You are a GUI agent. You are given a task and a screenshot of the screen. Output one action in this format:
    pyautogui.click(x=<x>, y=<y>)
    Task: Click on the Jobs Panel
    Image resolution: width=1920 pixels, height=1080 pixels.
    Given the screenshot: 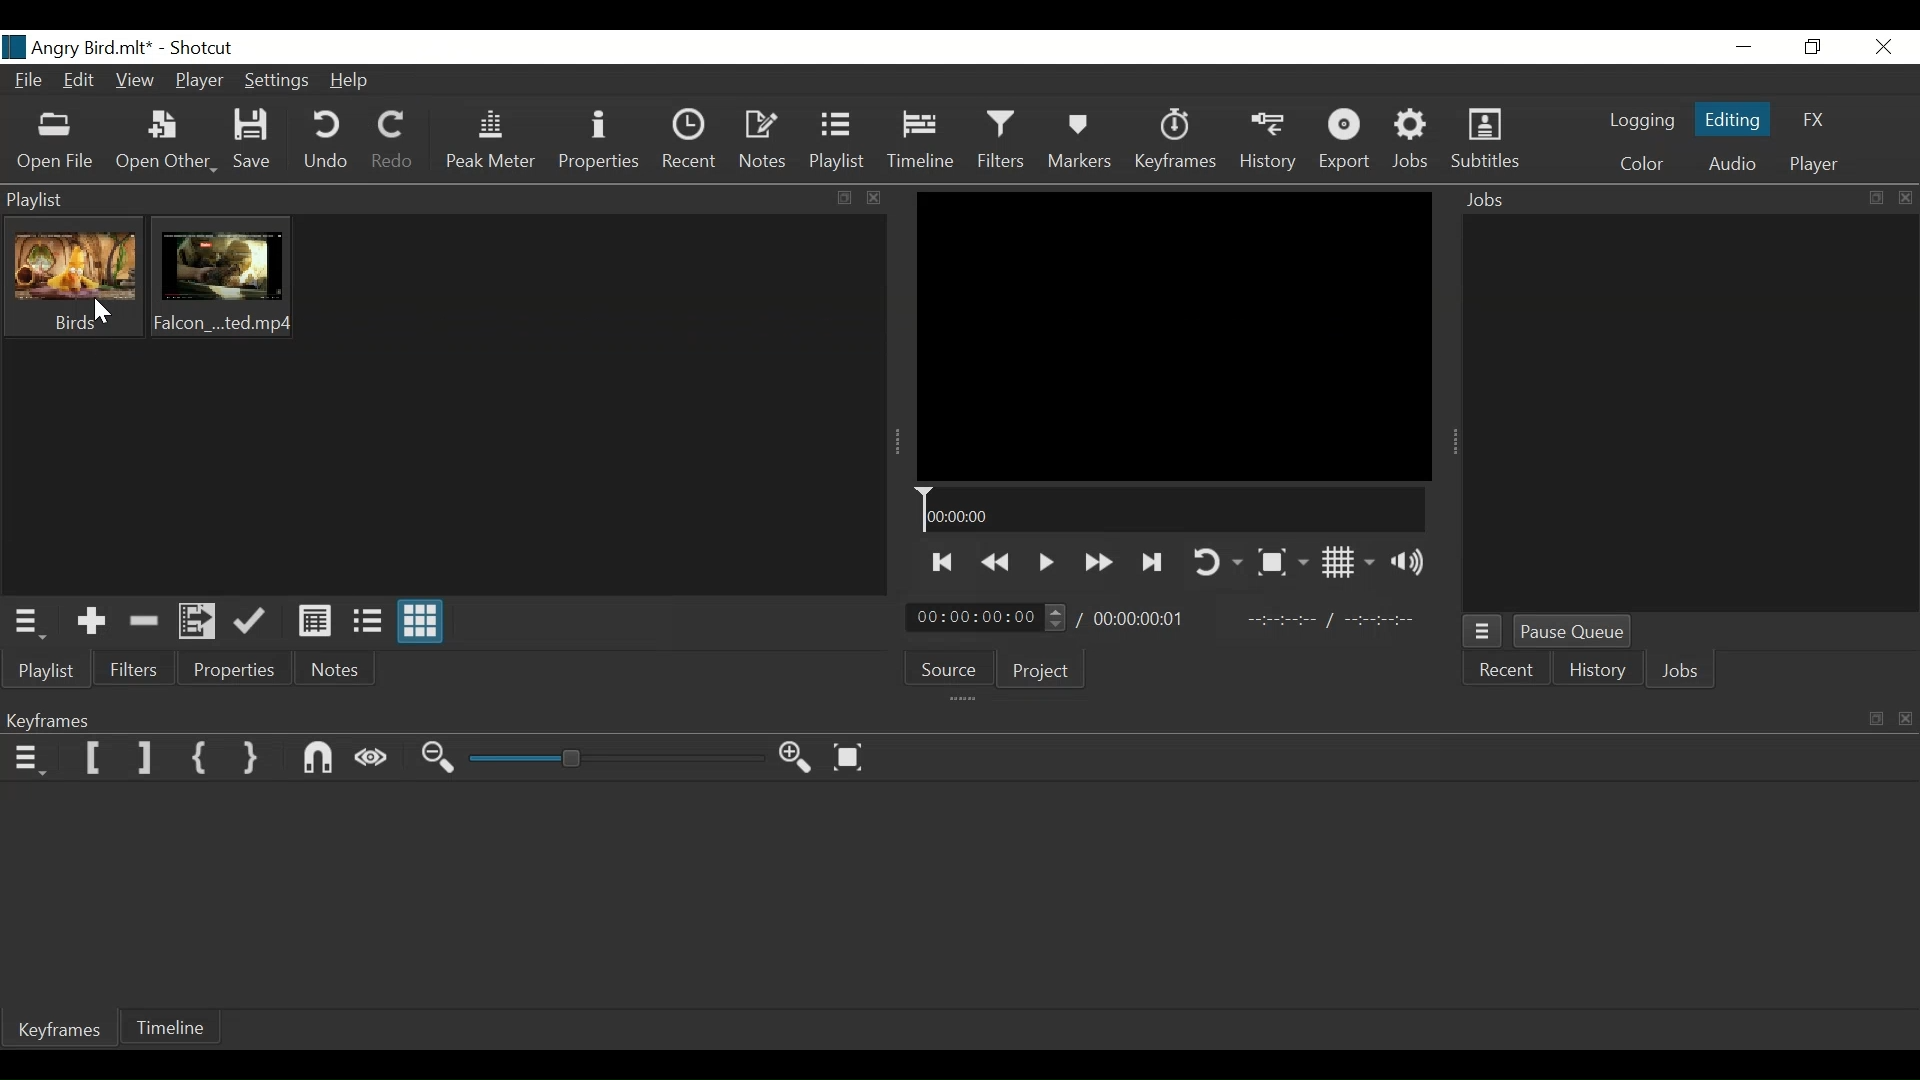 What is the action you would take?
    pyautogui.click(x=1685, y=409)
    